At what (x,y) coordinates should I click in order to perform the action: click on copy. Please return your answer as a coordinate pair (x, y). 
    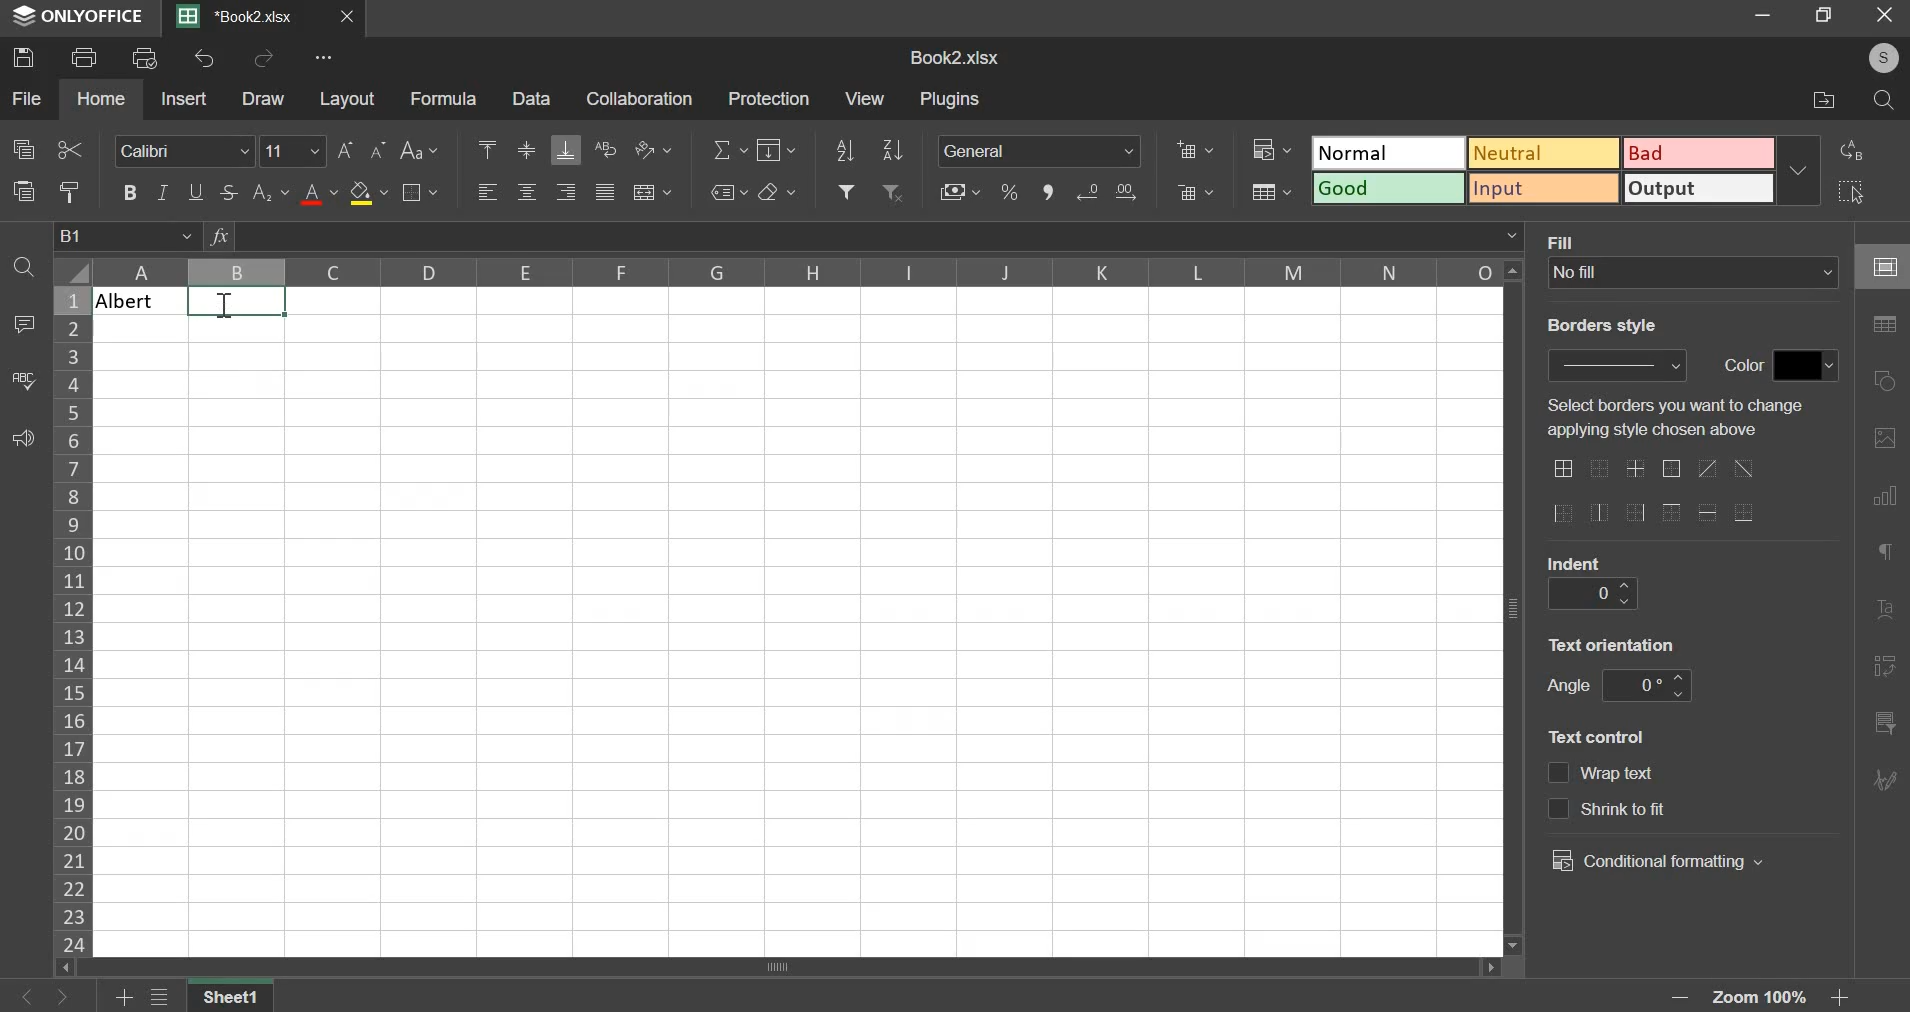
    Looking at the image, I should click on (24, 149).